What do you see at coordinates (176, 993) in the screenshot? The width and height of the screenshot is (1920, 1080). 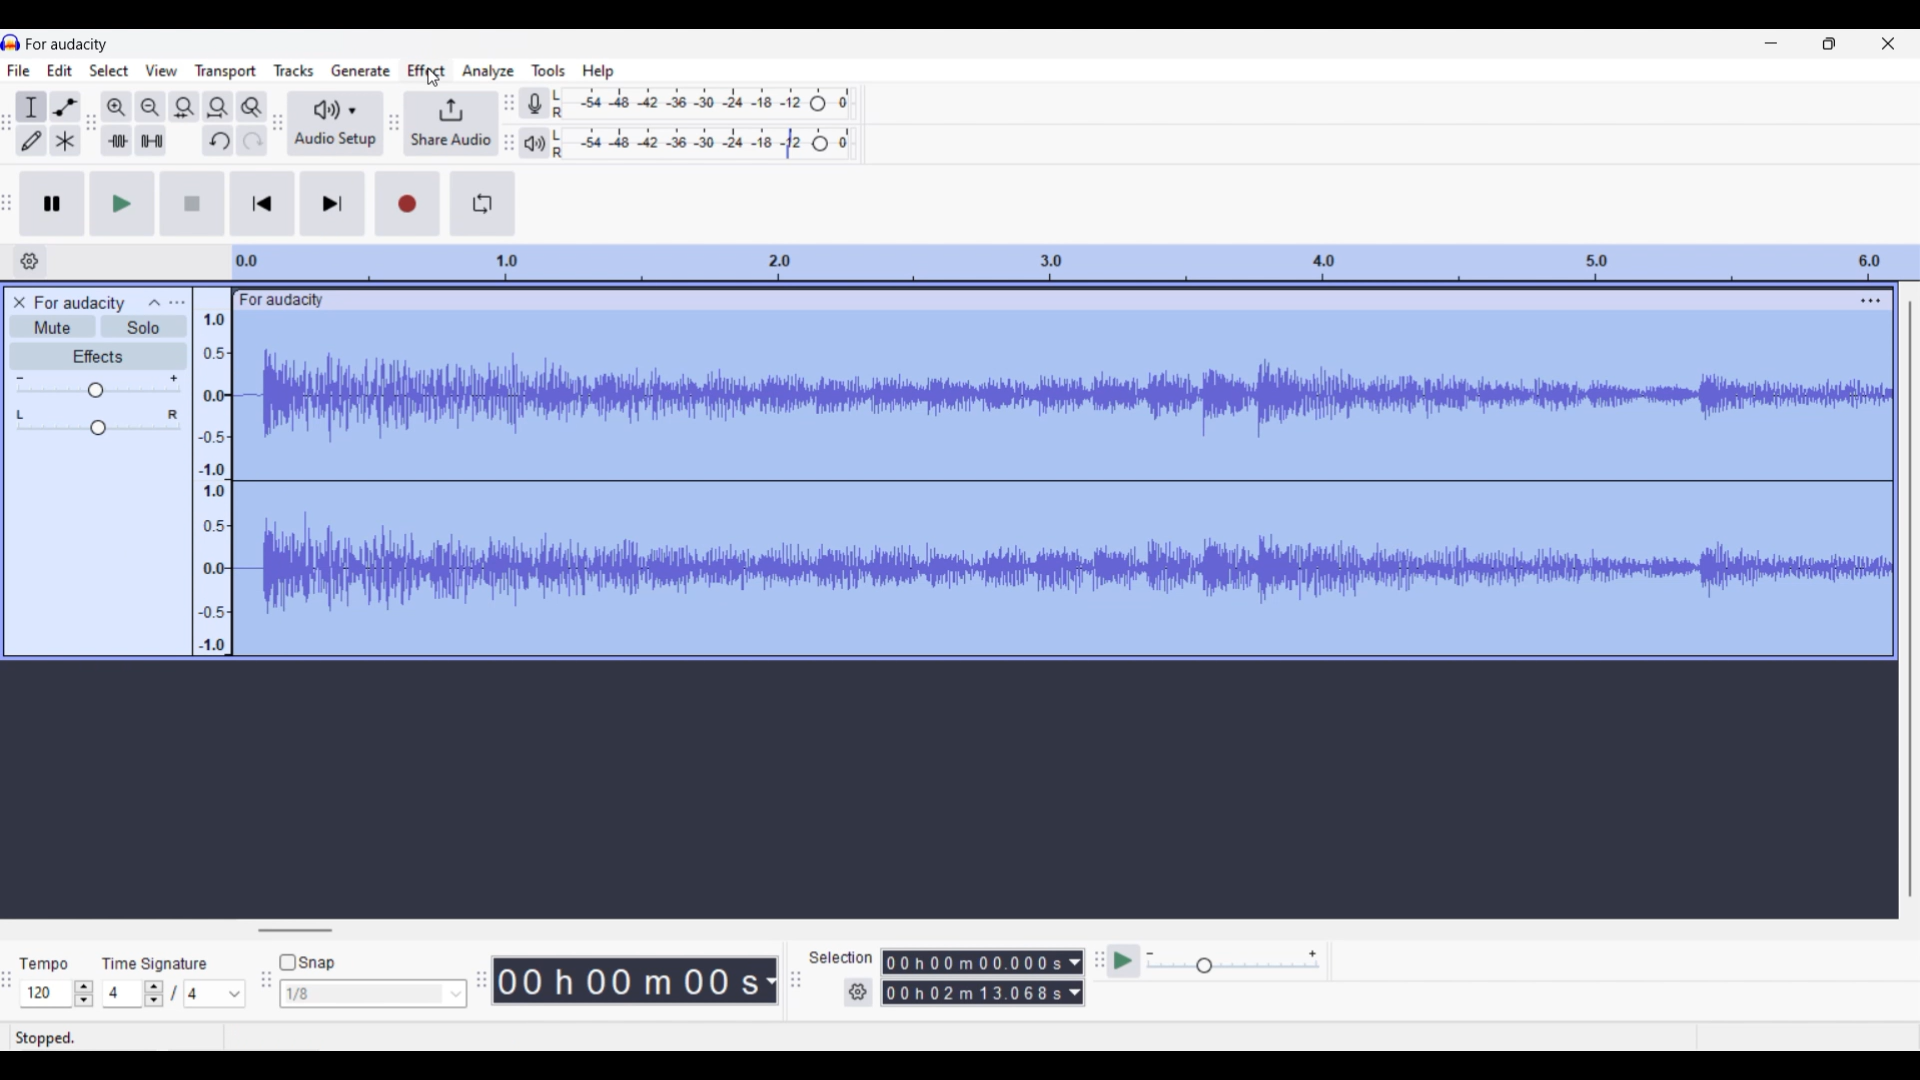 I see `Time signature settings` at bounding box center [176, 993].